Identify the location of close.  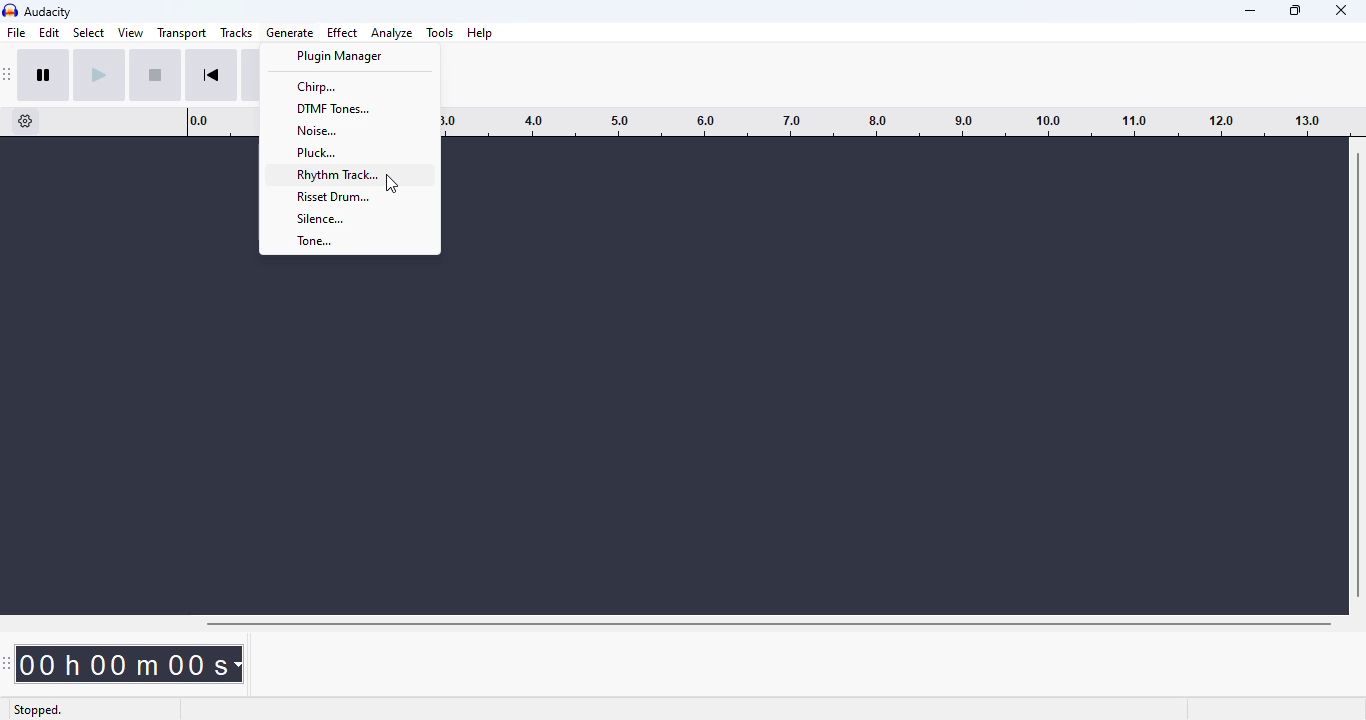
(1340, 10).